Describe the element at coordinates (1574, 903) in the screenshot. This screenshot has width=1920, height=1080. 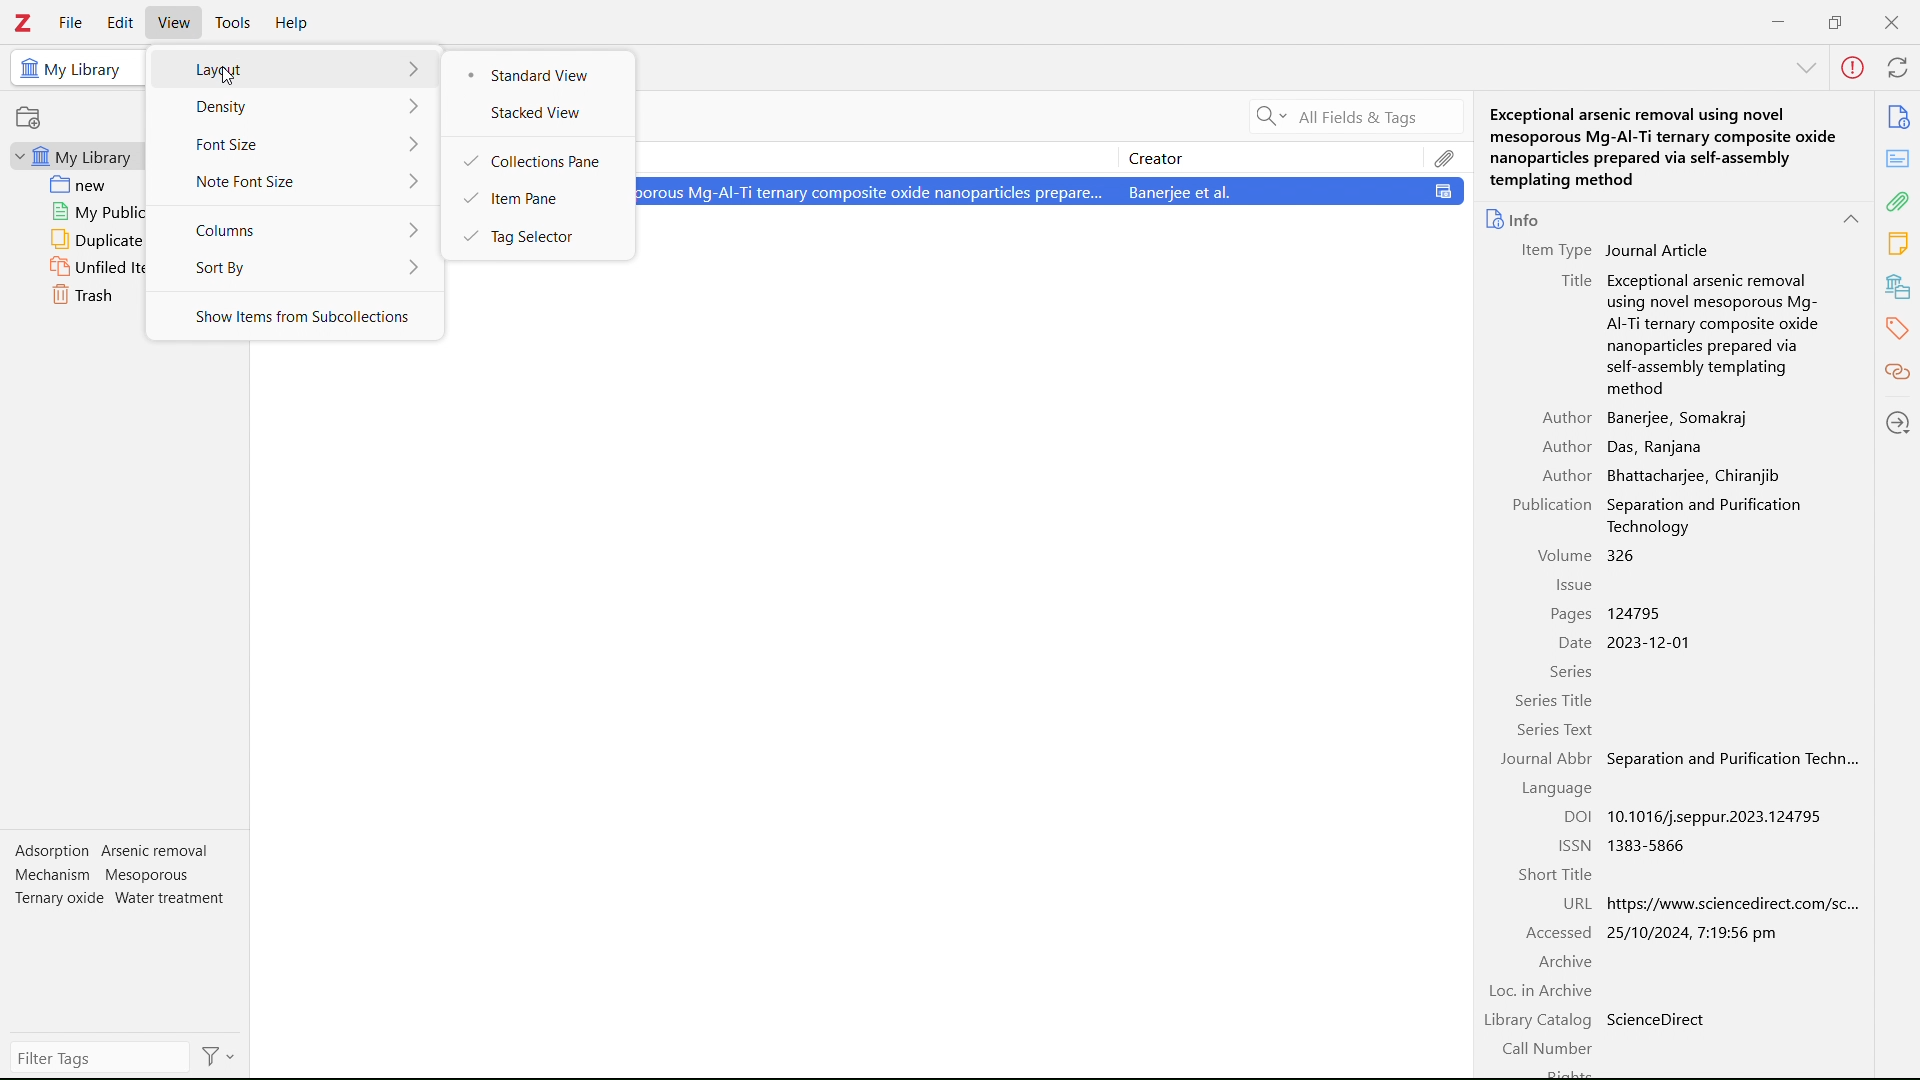
I see `URL` at that location.